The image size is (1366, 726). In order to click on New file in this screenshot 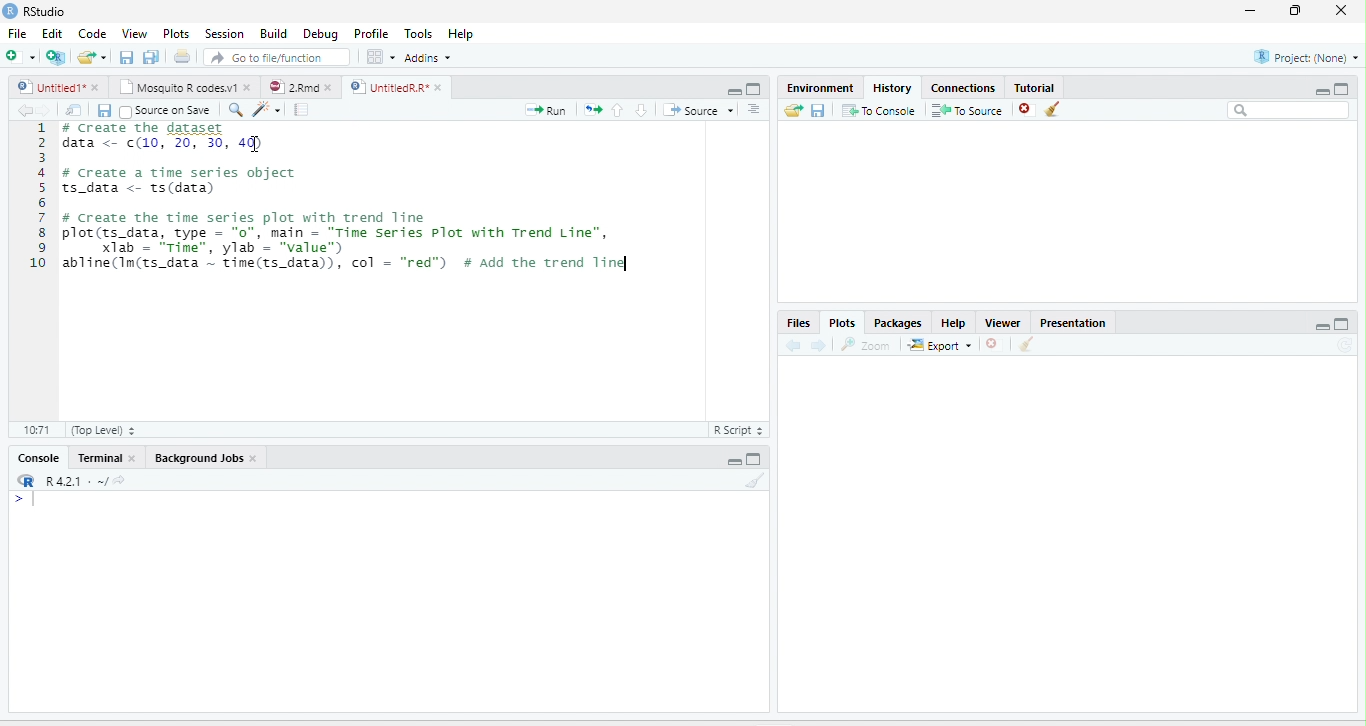, I will do `click(19, 56)`.